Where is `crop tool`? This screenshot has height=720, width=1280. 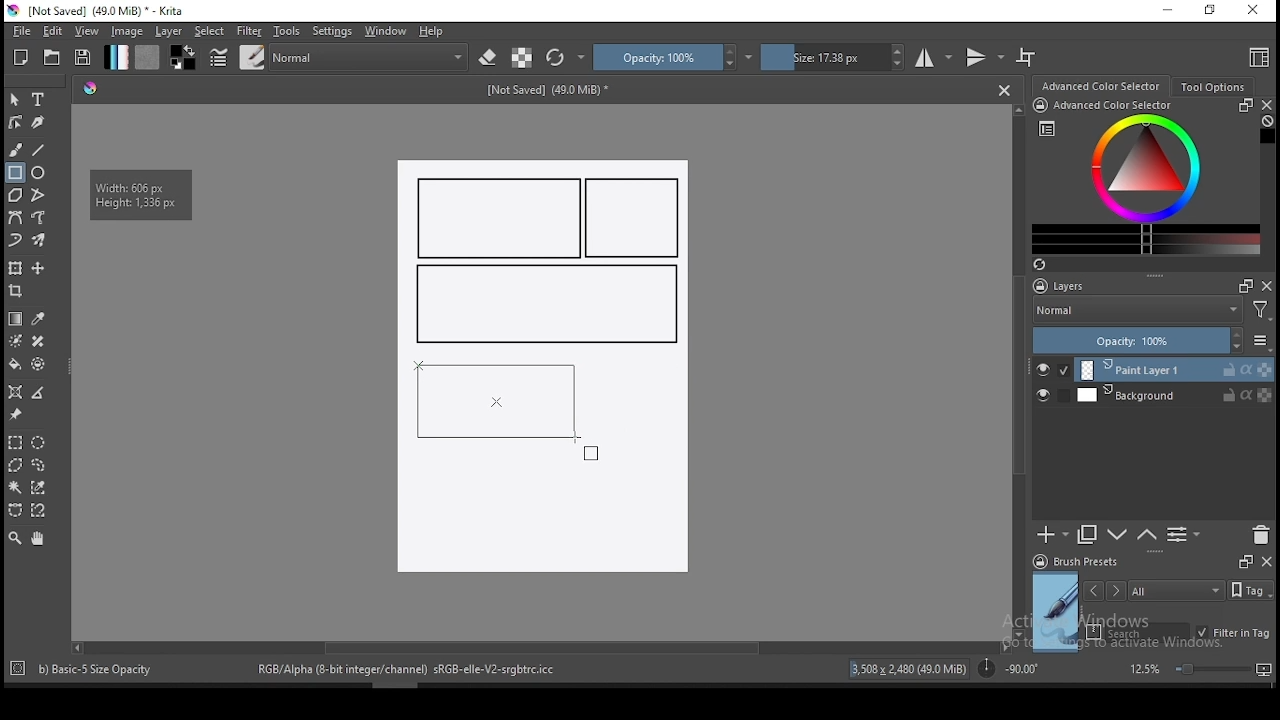
crop tool is located at coordinates (18, 293).